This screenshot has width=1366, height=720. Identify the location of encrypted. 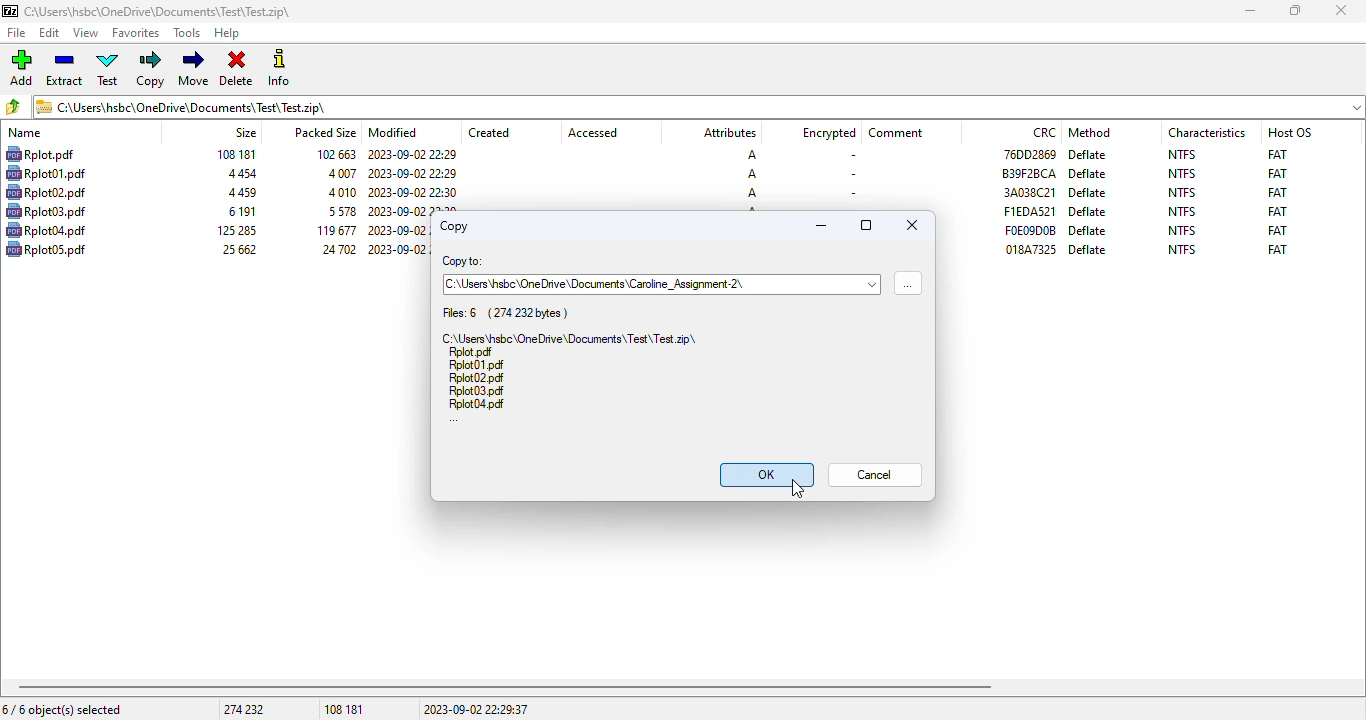
(829, 133).